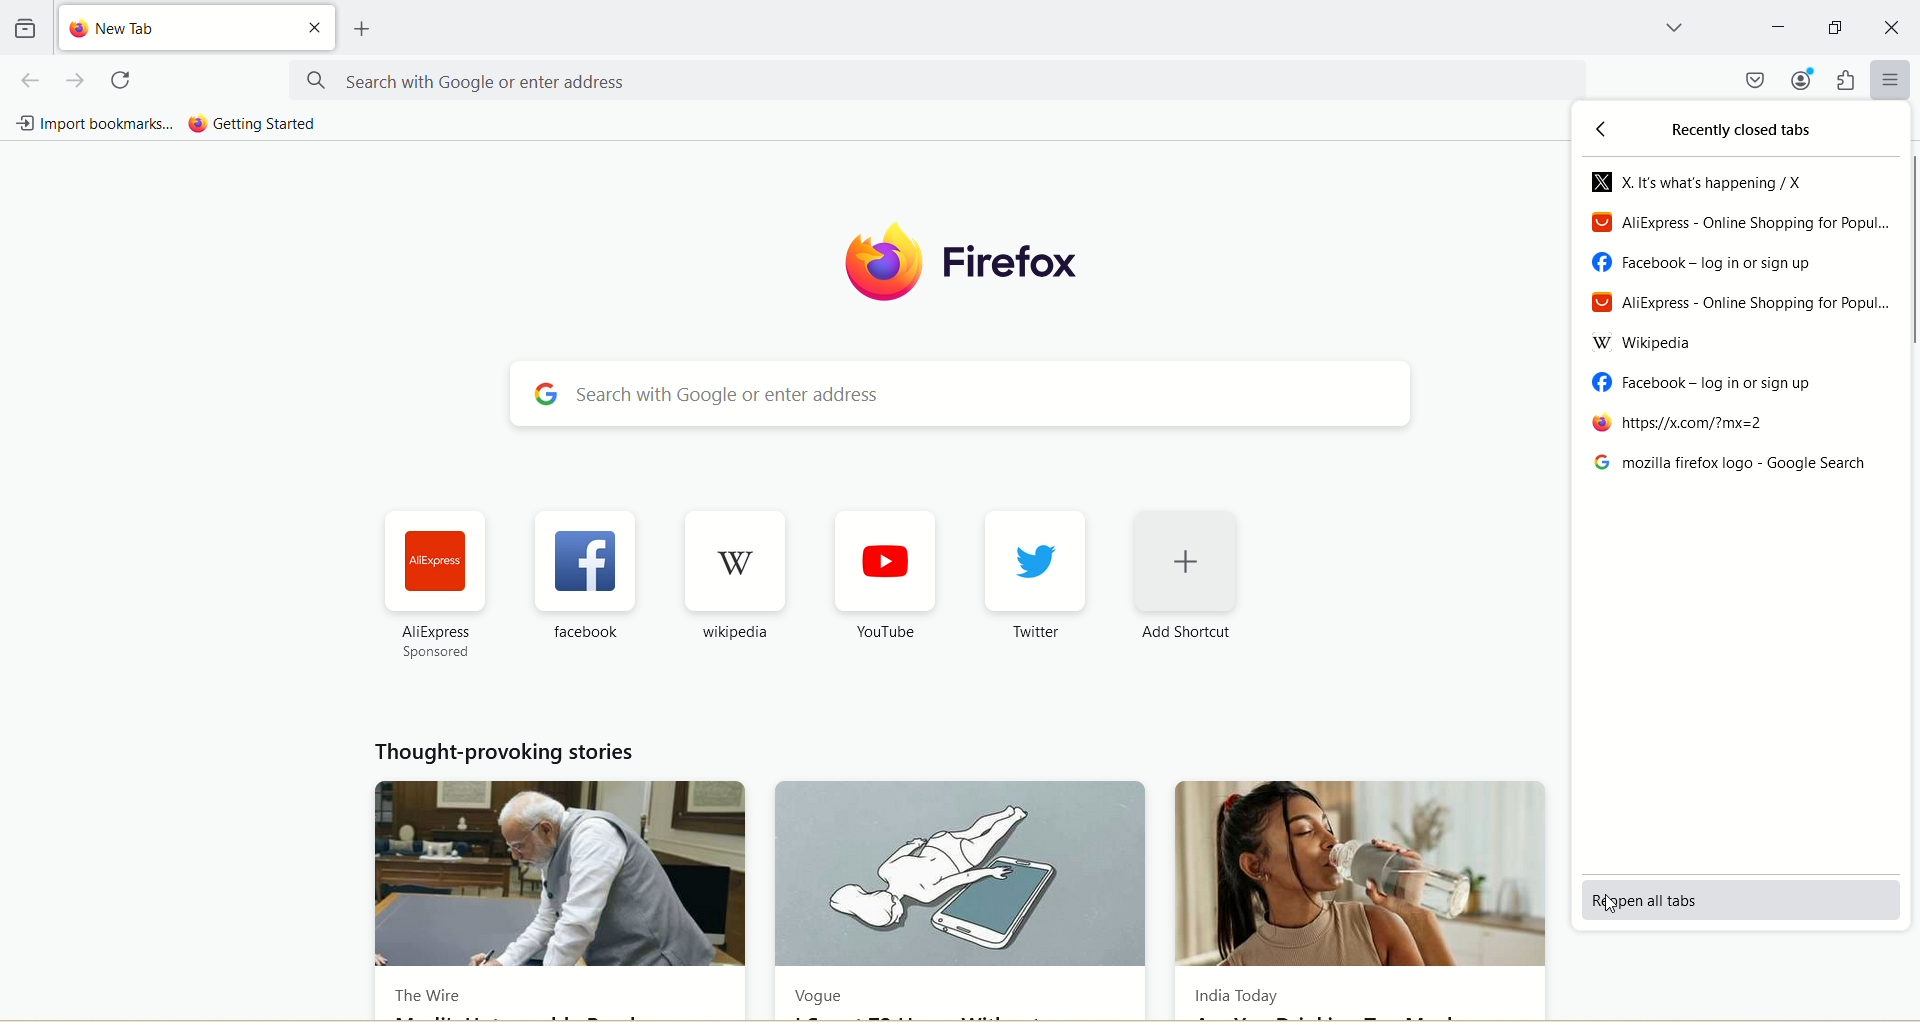 The height and width of the screenshot is (1022, 1920). I want to click on facebook, so click(584, 562).